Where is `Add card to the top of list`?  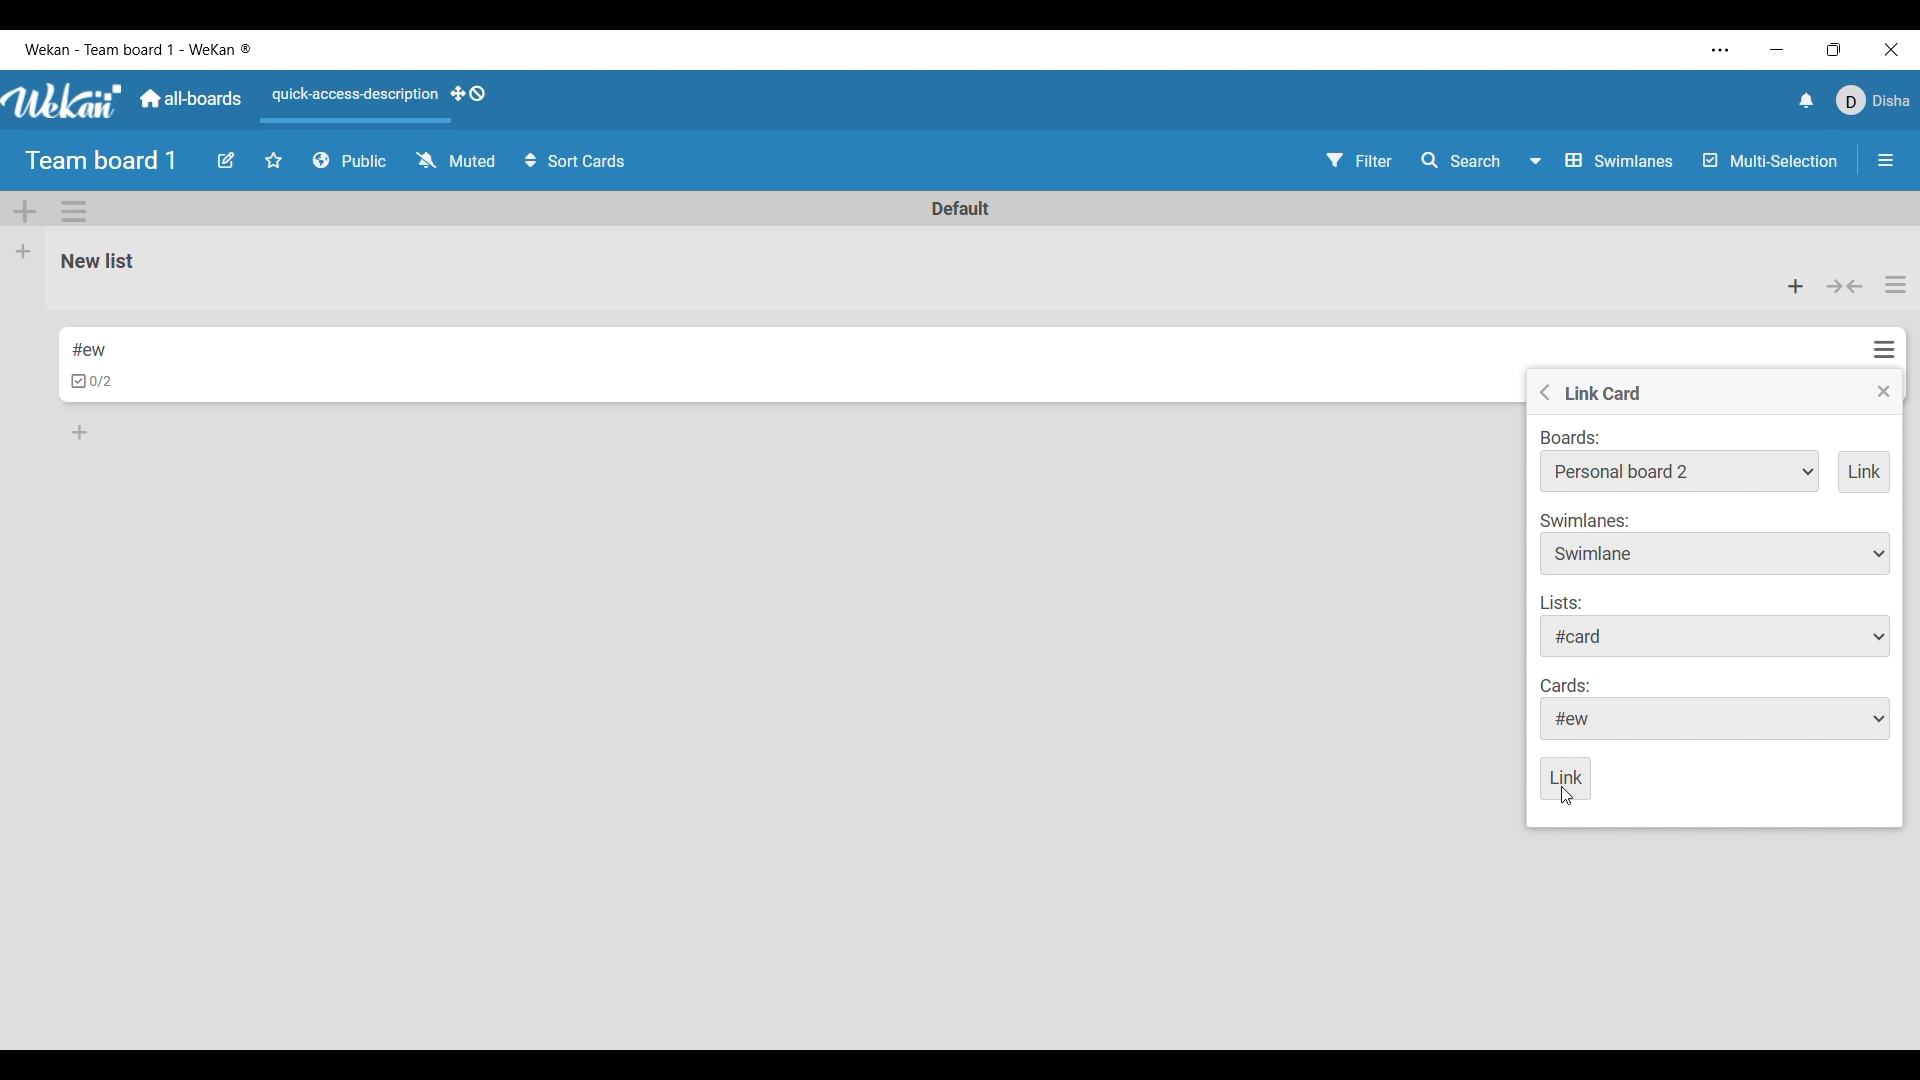
Add card to the top of list is located at coordinates (1796, 286).